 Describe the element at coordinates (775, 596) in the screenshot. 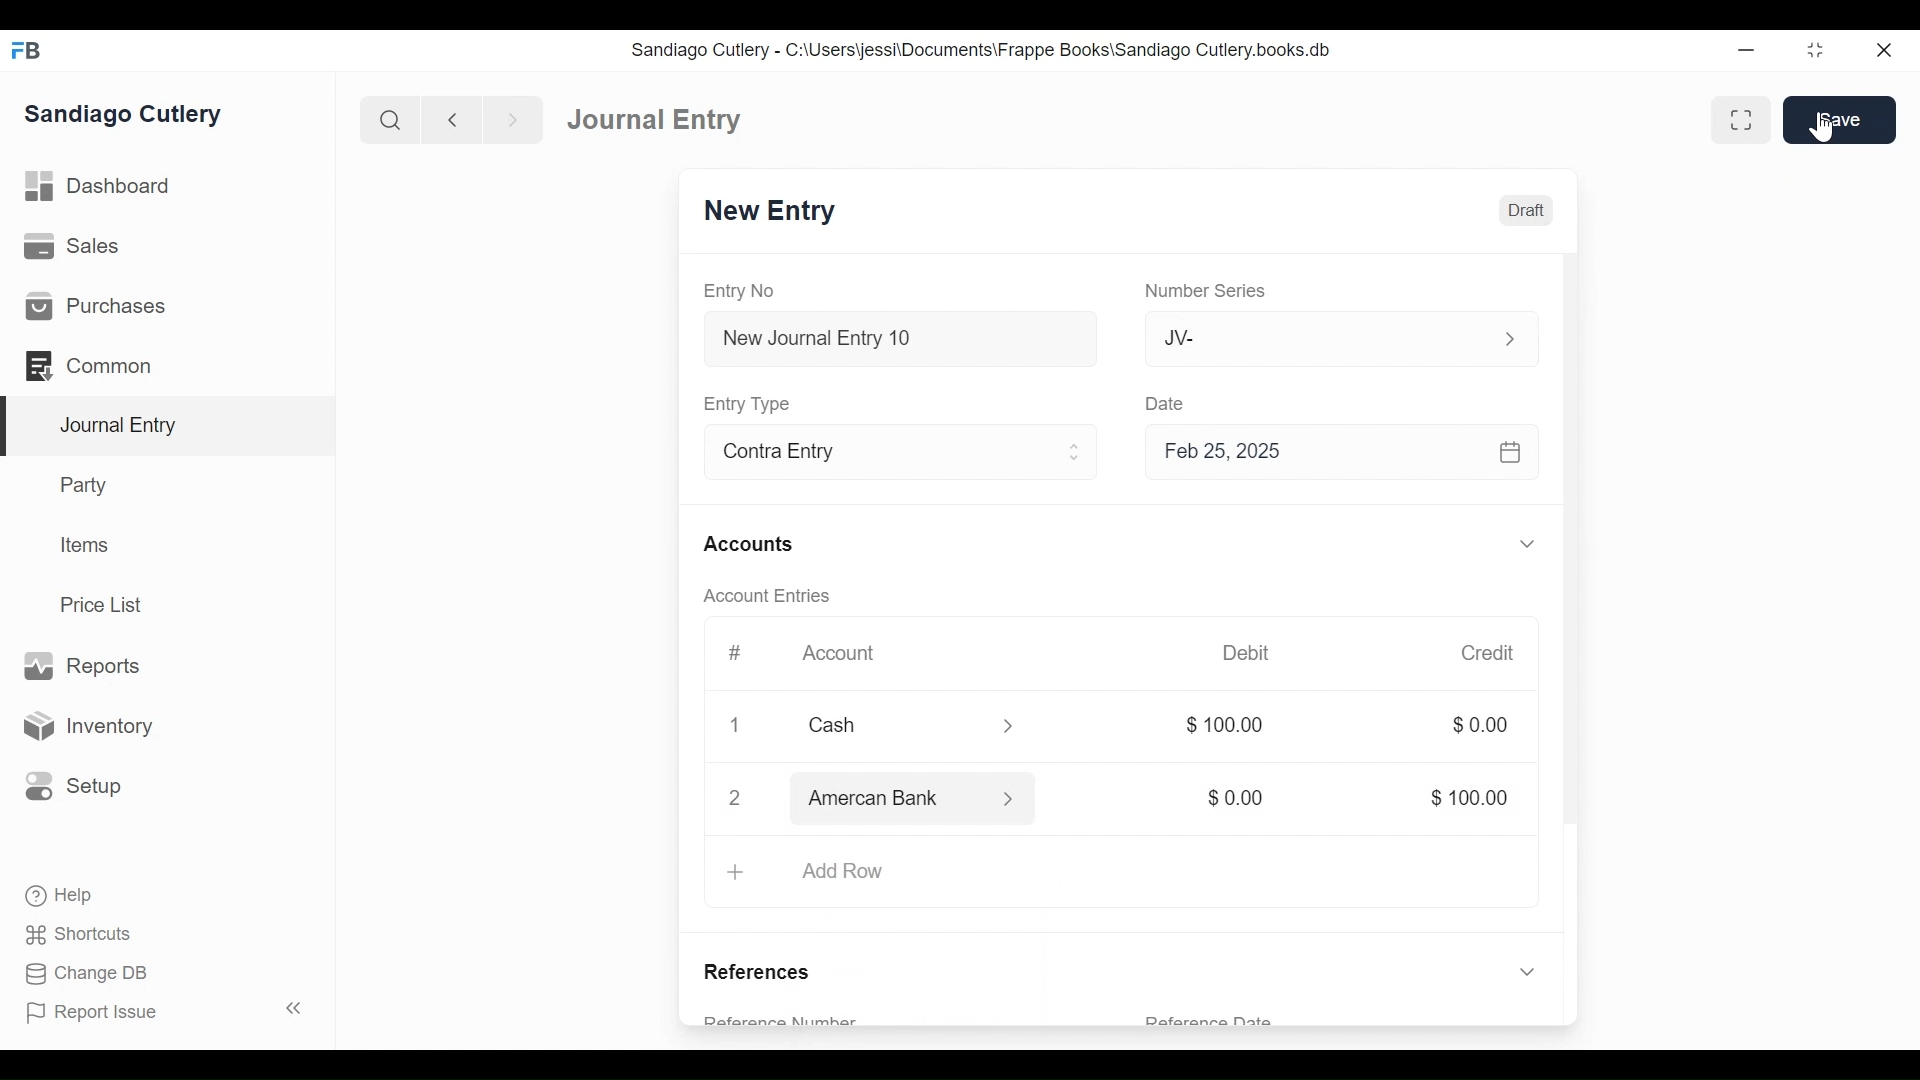

I see `Account Entries` at that location.